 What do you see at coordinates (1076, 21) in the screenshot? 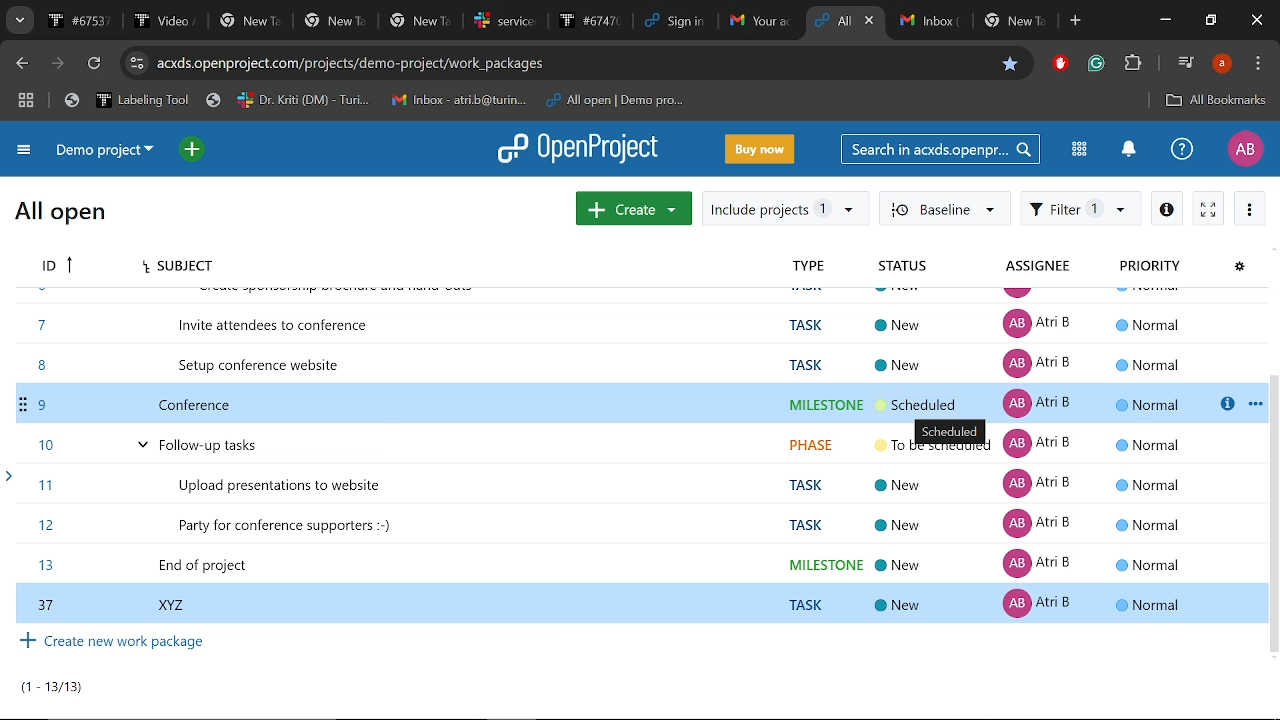
I see `Add new tab` at bounding box center [1076, 21].